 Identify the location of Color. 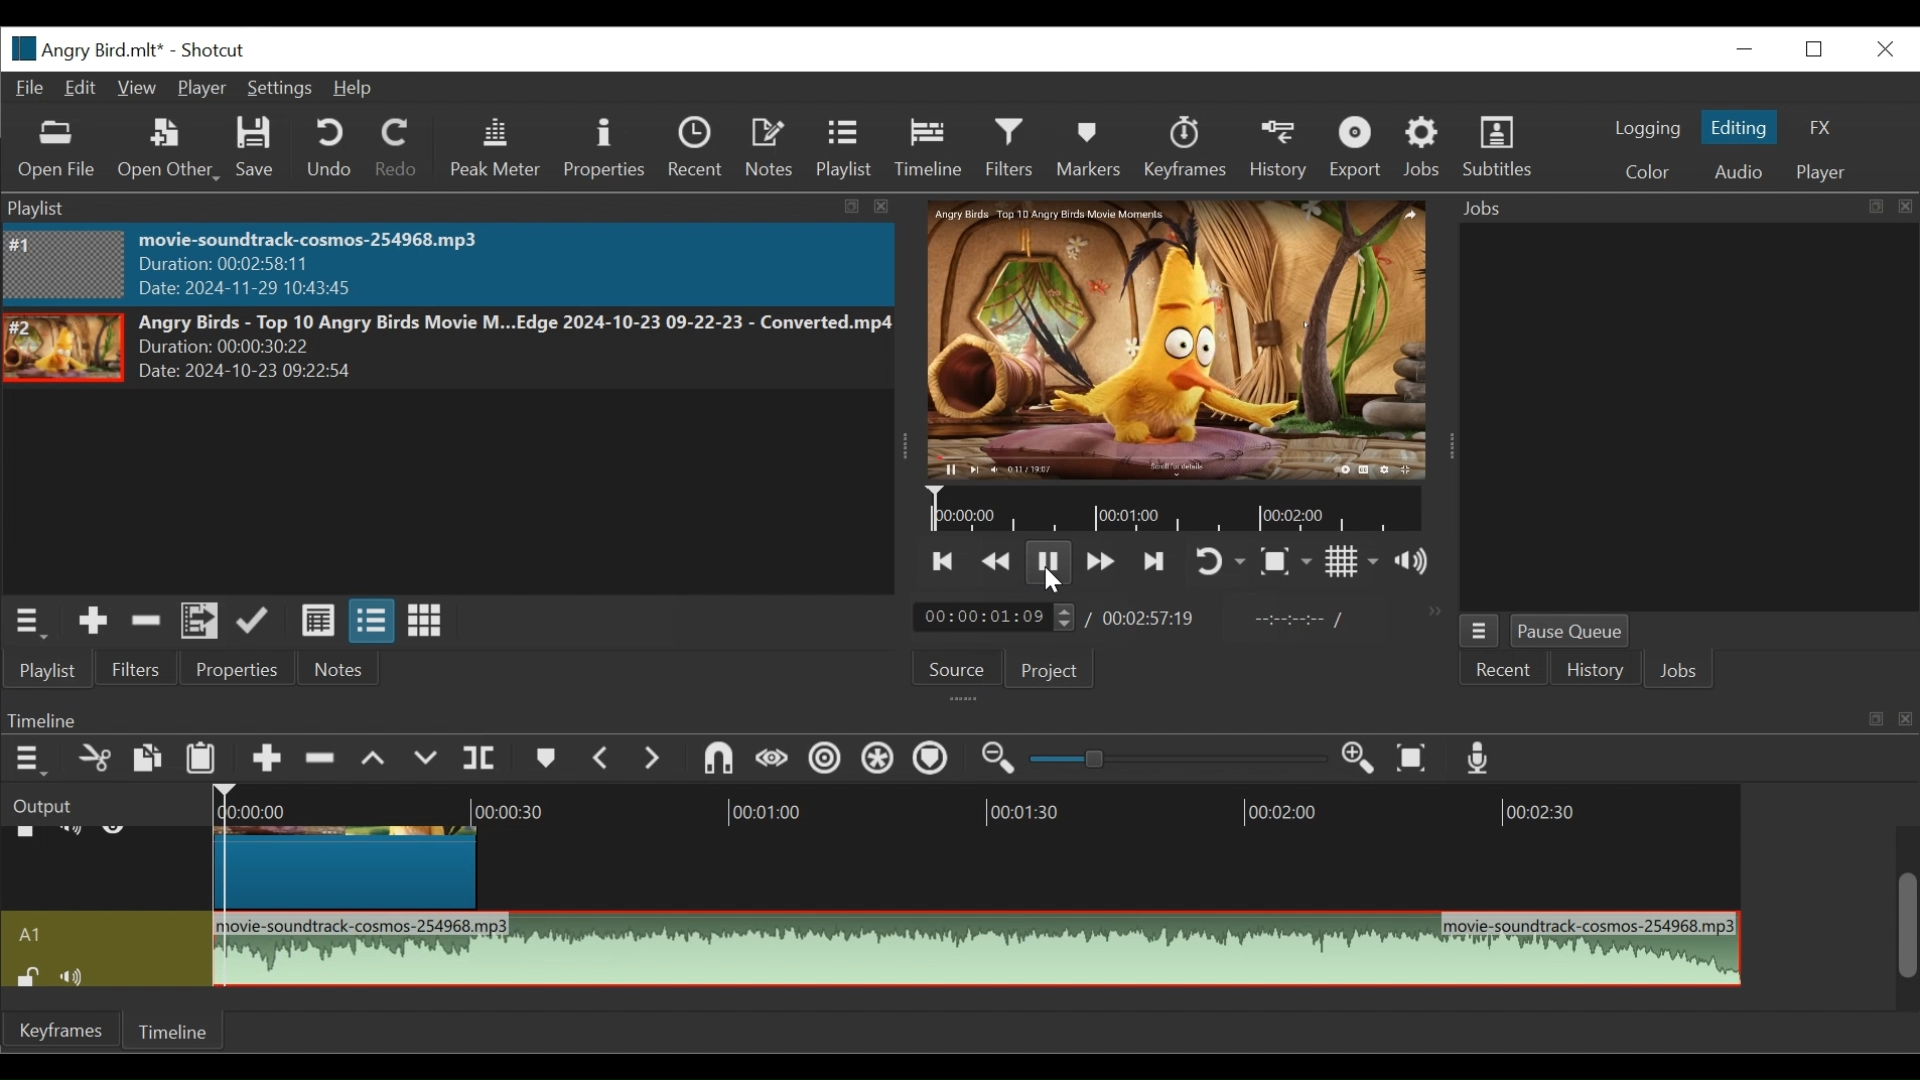
(1648, 173).